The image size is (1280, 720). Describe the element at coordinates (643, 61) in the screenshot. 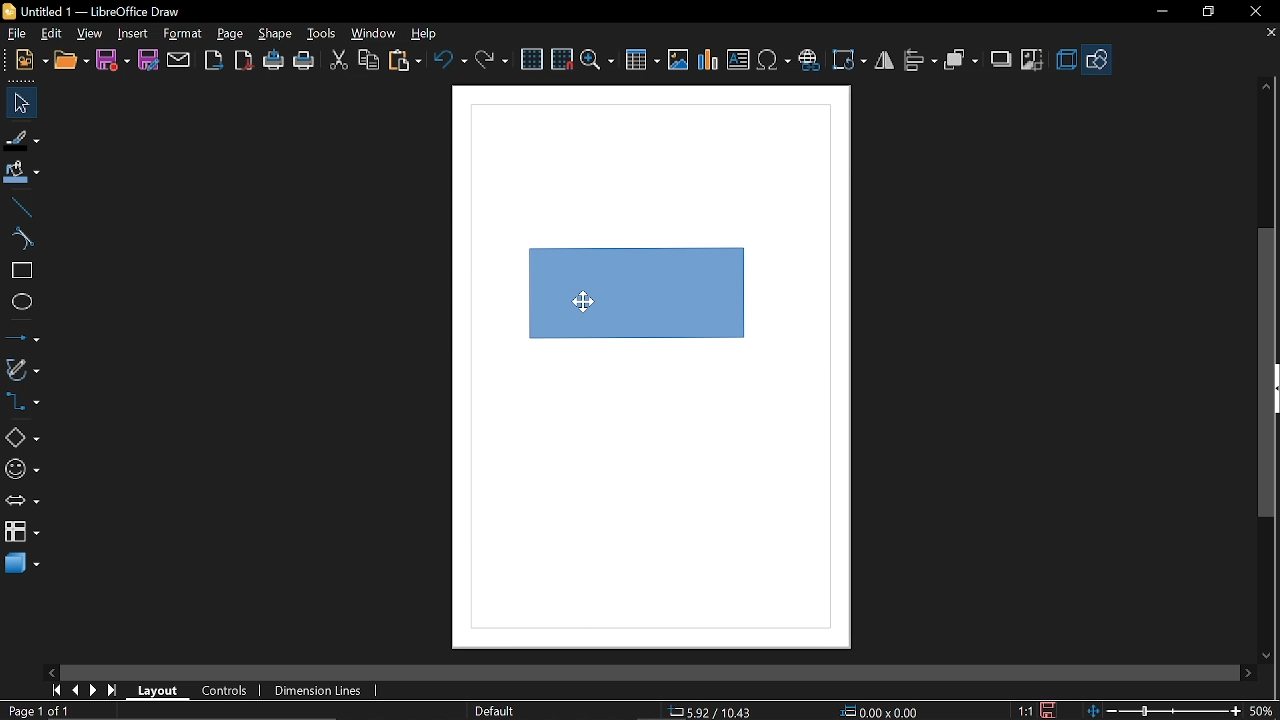

I see `Insert table` at that location.